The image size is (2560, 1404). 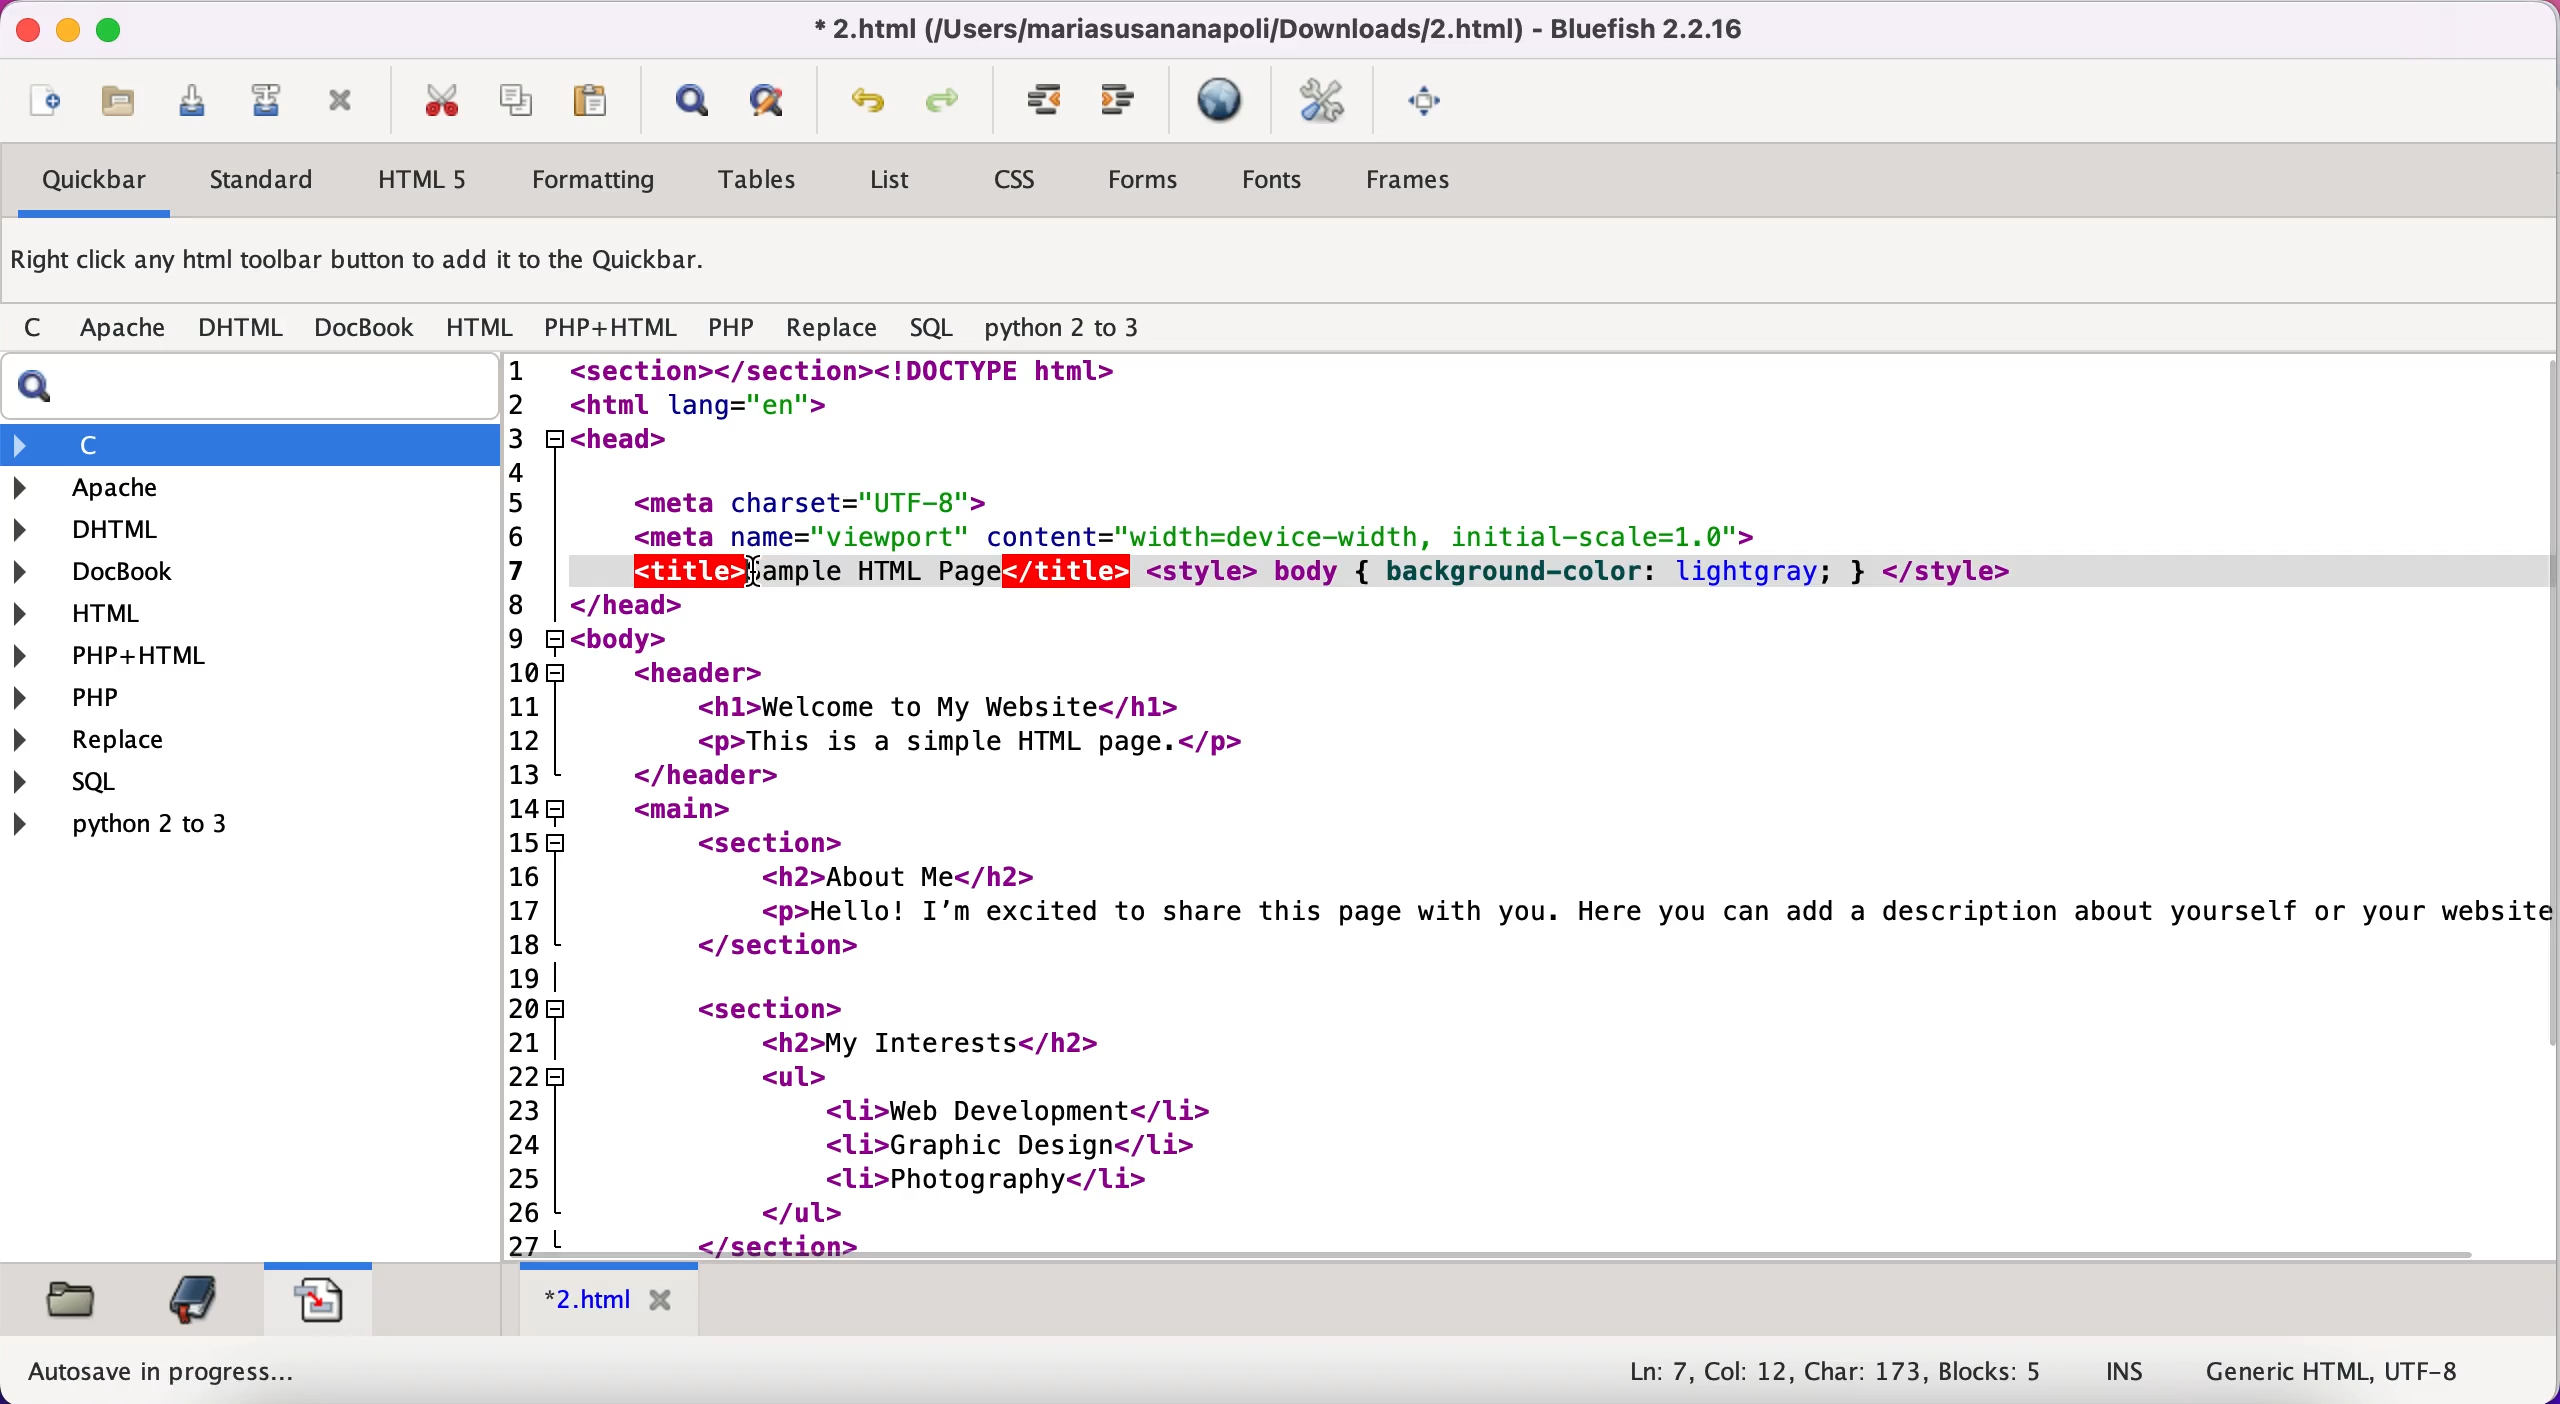 What do you see at coordinates (126, 332) in the screenshot?
I see `apache` at bounding box center [126, 332].